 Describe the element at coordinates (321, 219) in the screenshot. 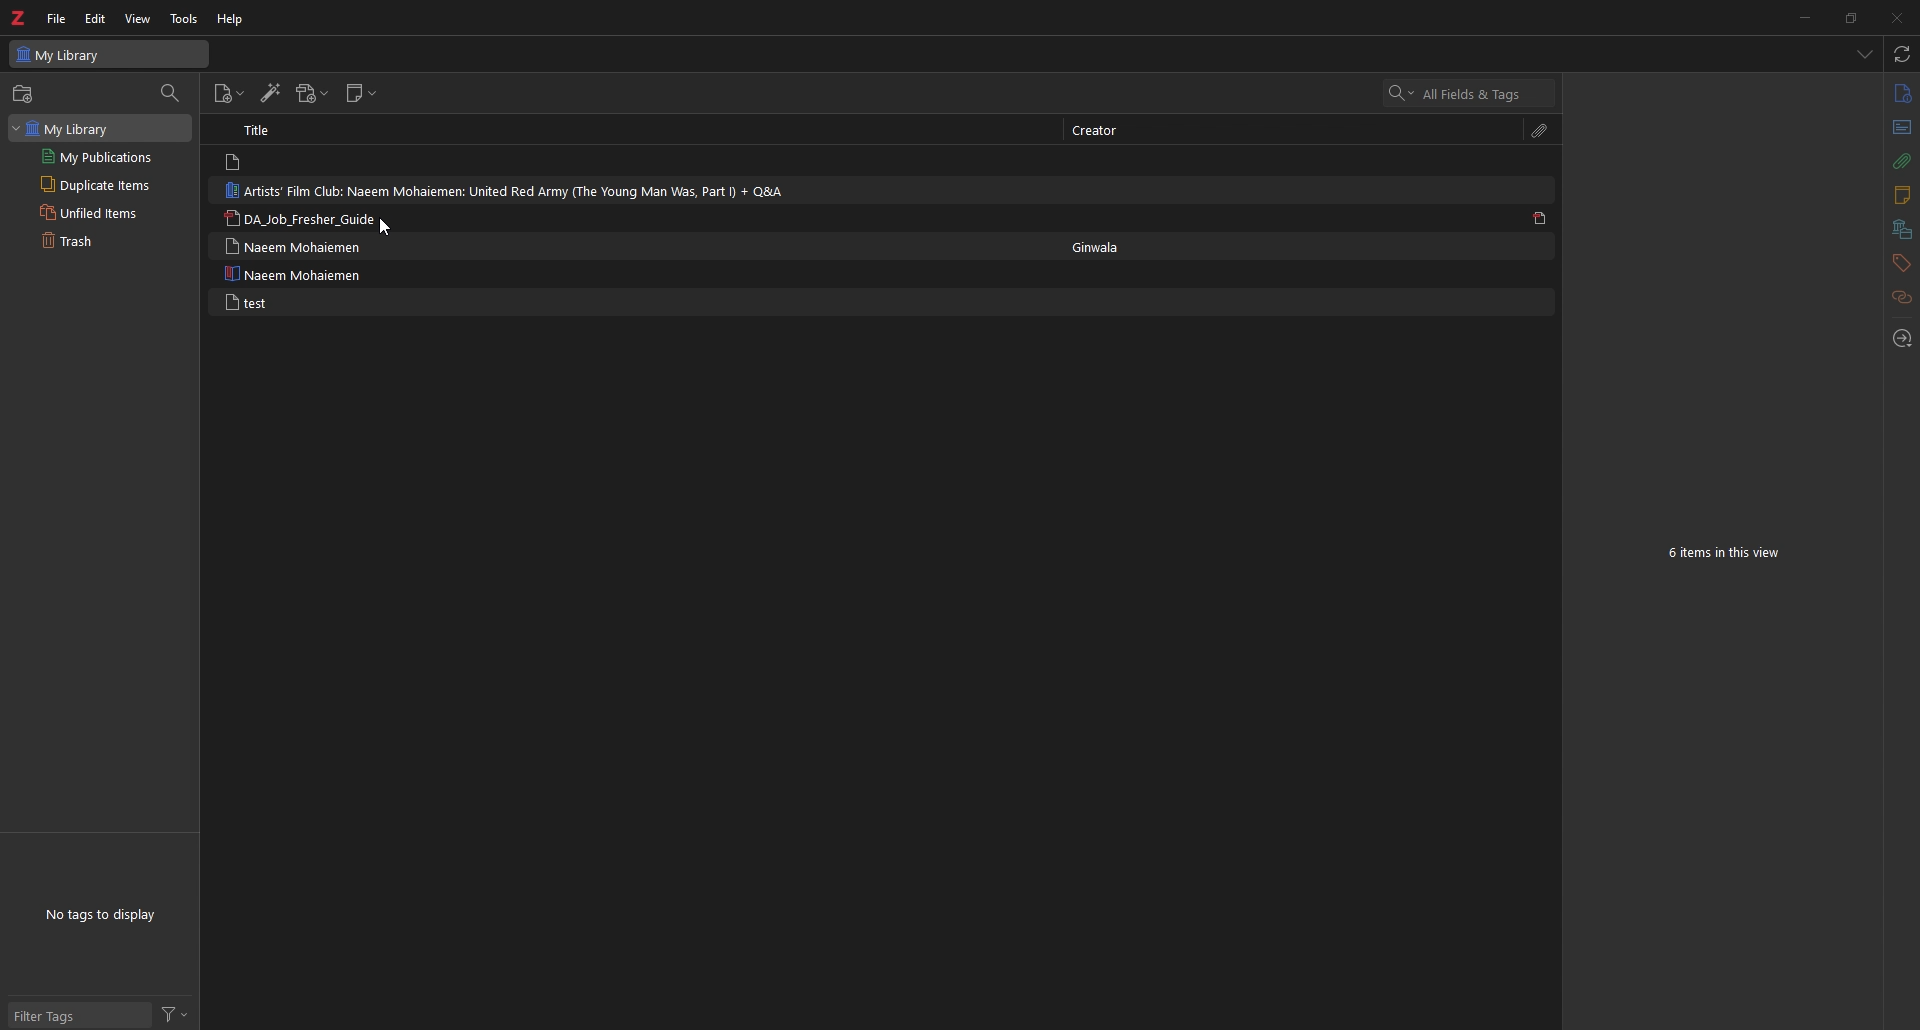

I see `note` at that location.